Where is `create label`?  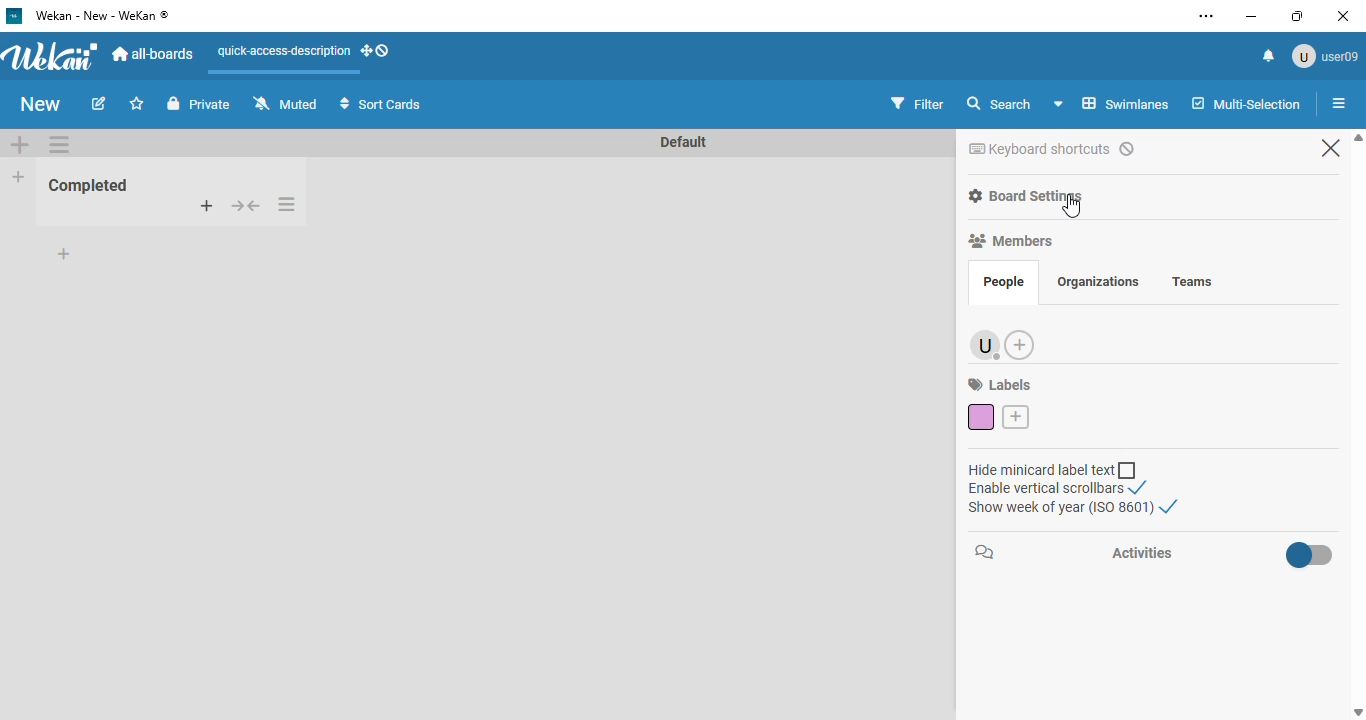
create label is located at coordinates (1018, 417).